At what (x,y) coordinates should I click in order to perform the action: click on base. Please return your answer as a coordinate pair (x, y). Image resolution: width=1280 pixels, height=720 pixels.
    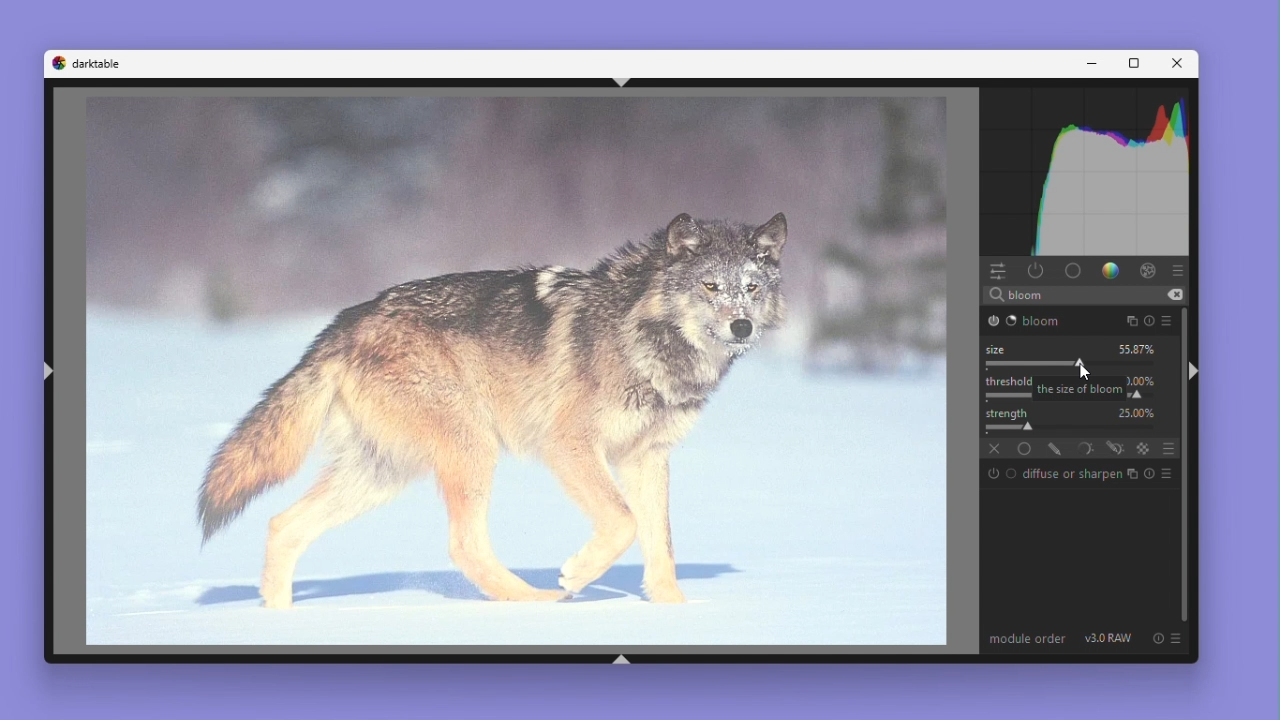
    Looking at the image, I should click on (1012, 473).